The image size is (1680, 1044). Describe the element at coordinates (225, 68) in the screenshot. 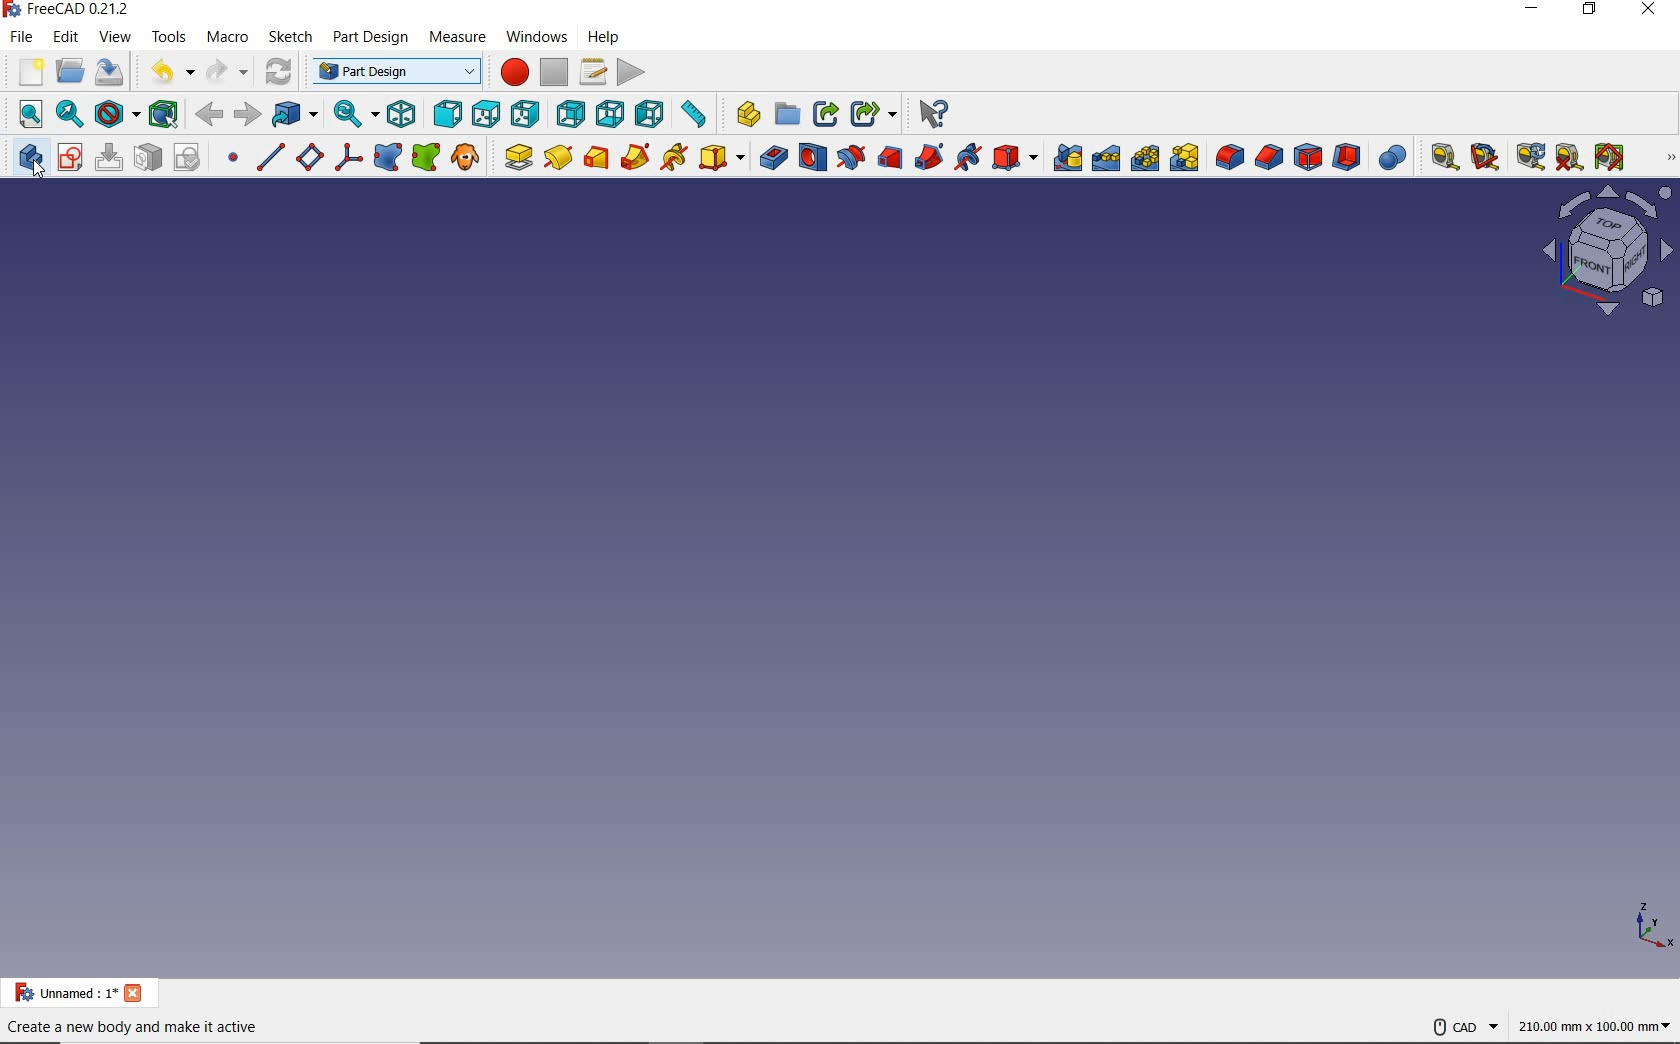

I see `redo` at that location.